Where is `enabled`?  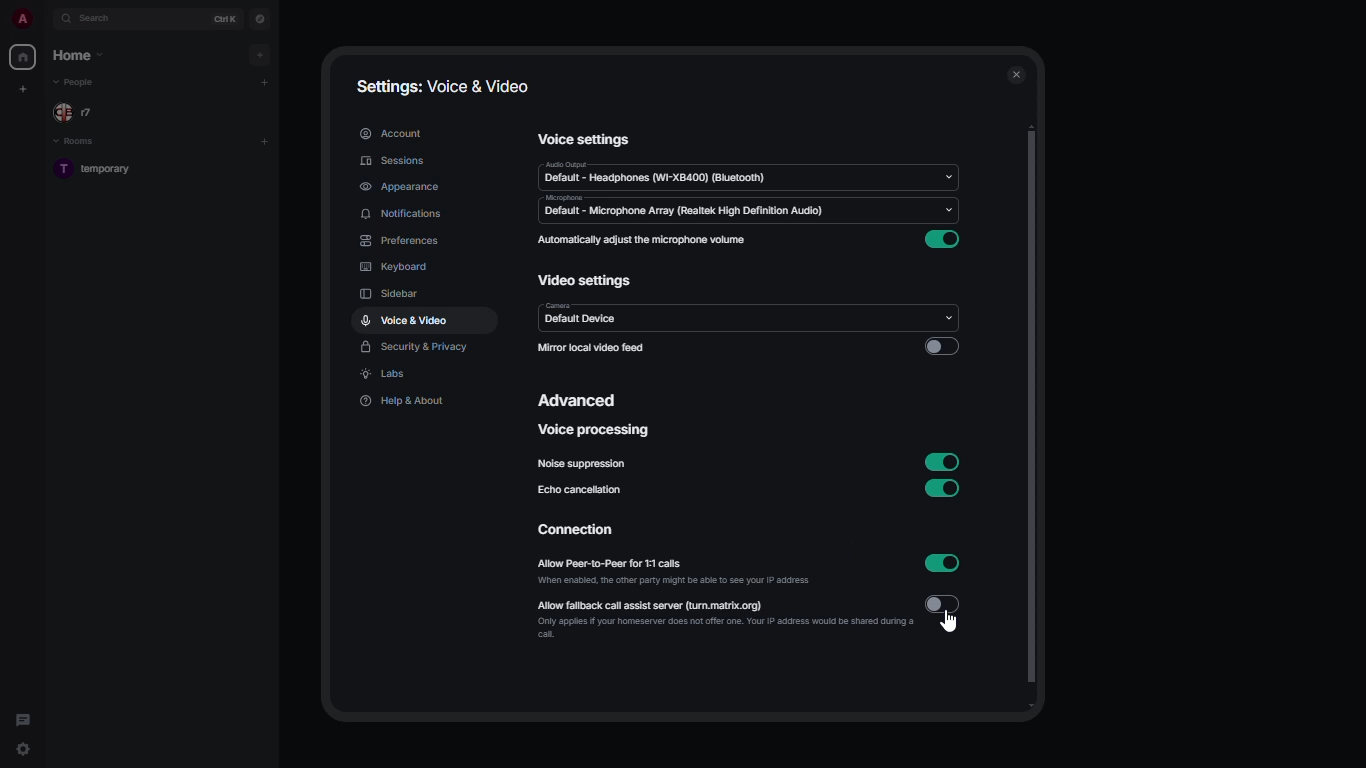 enabled is located at coordinates (941, 487).